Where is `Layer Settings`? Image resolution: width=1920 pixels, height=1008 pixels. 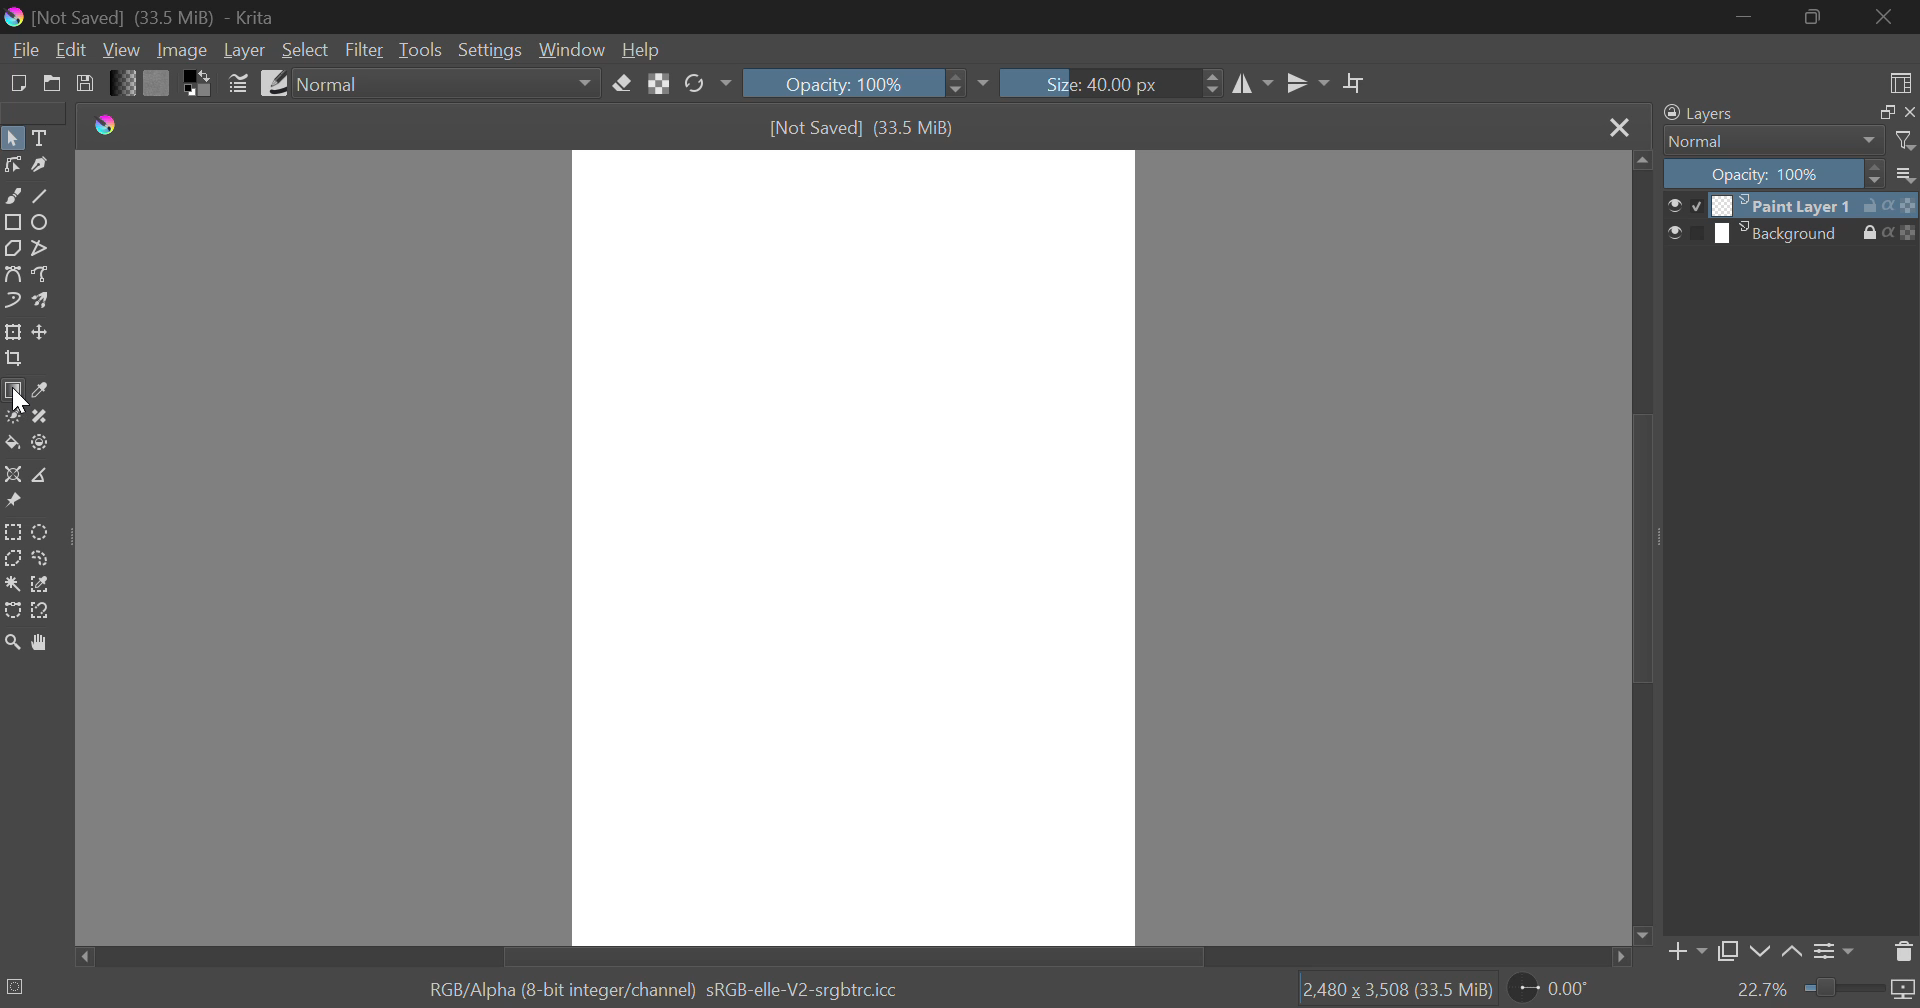
Layer Settings is located at coordinates (1831, 951).